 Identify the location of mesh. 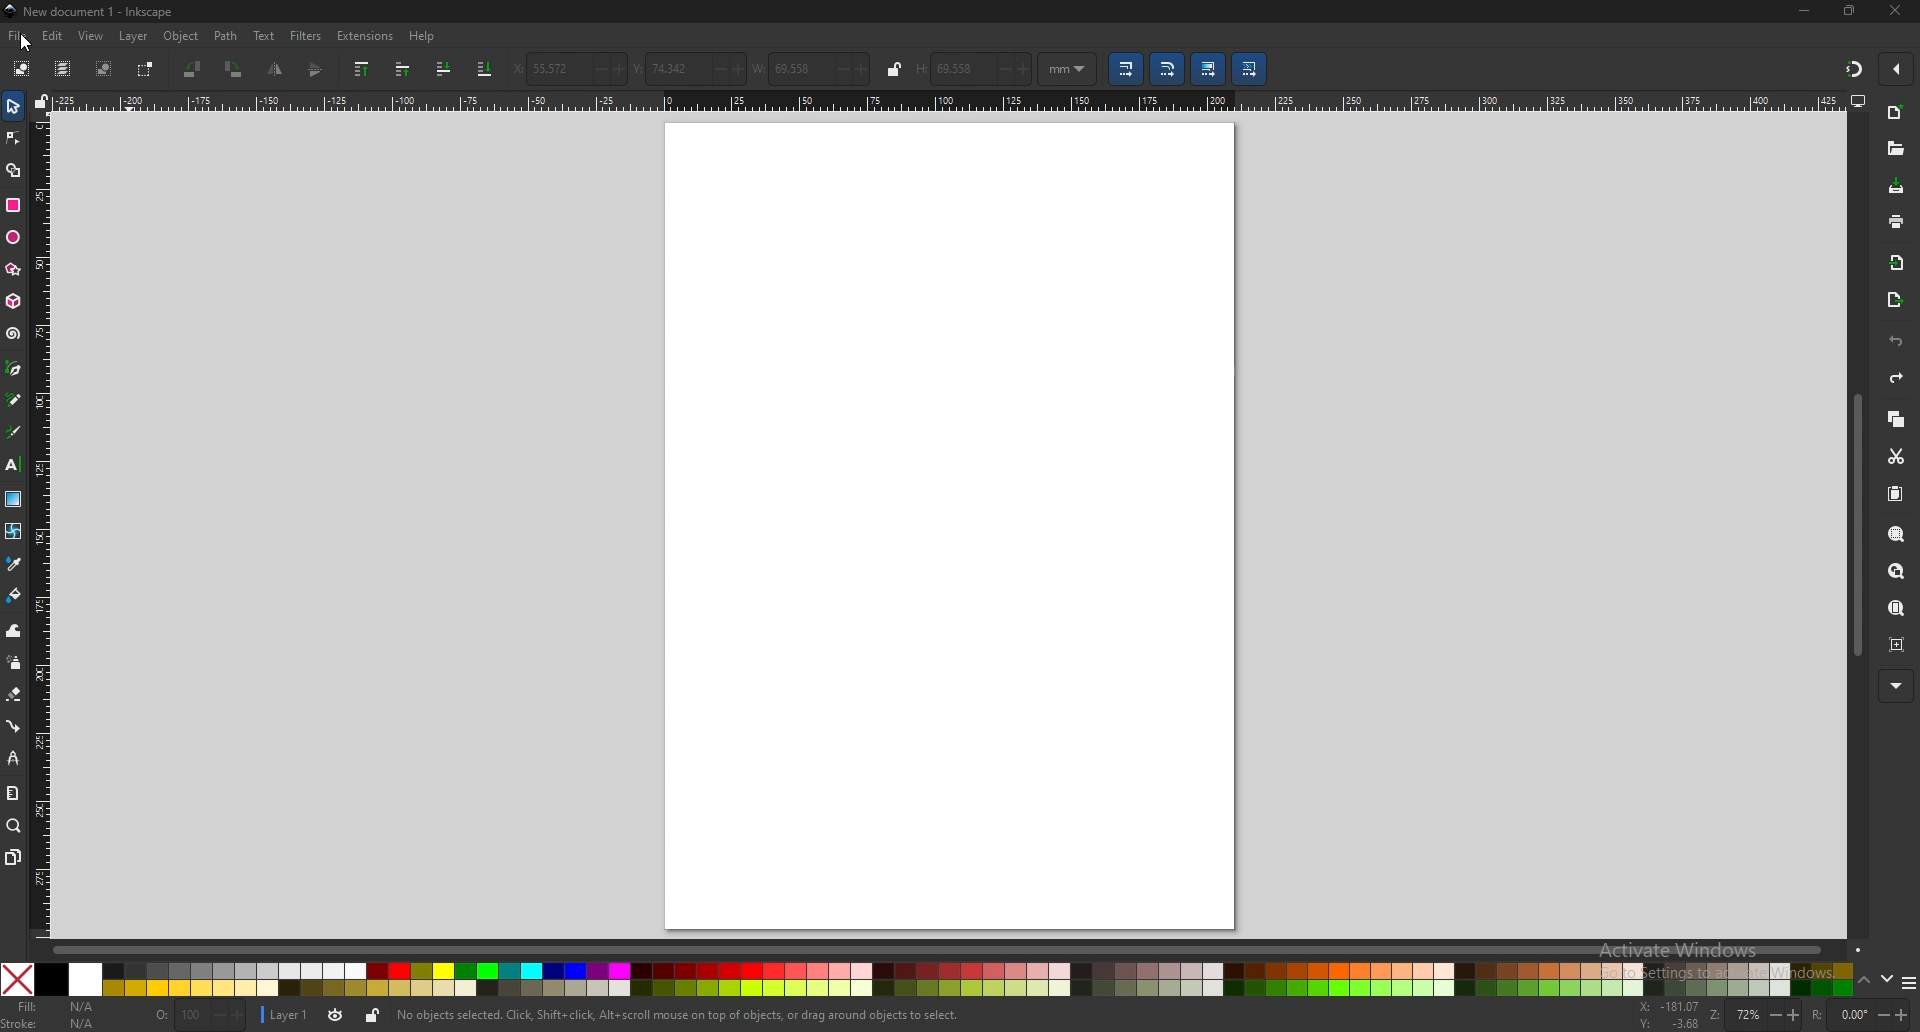
(14, 529).